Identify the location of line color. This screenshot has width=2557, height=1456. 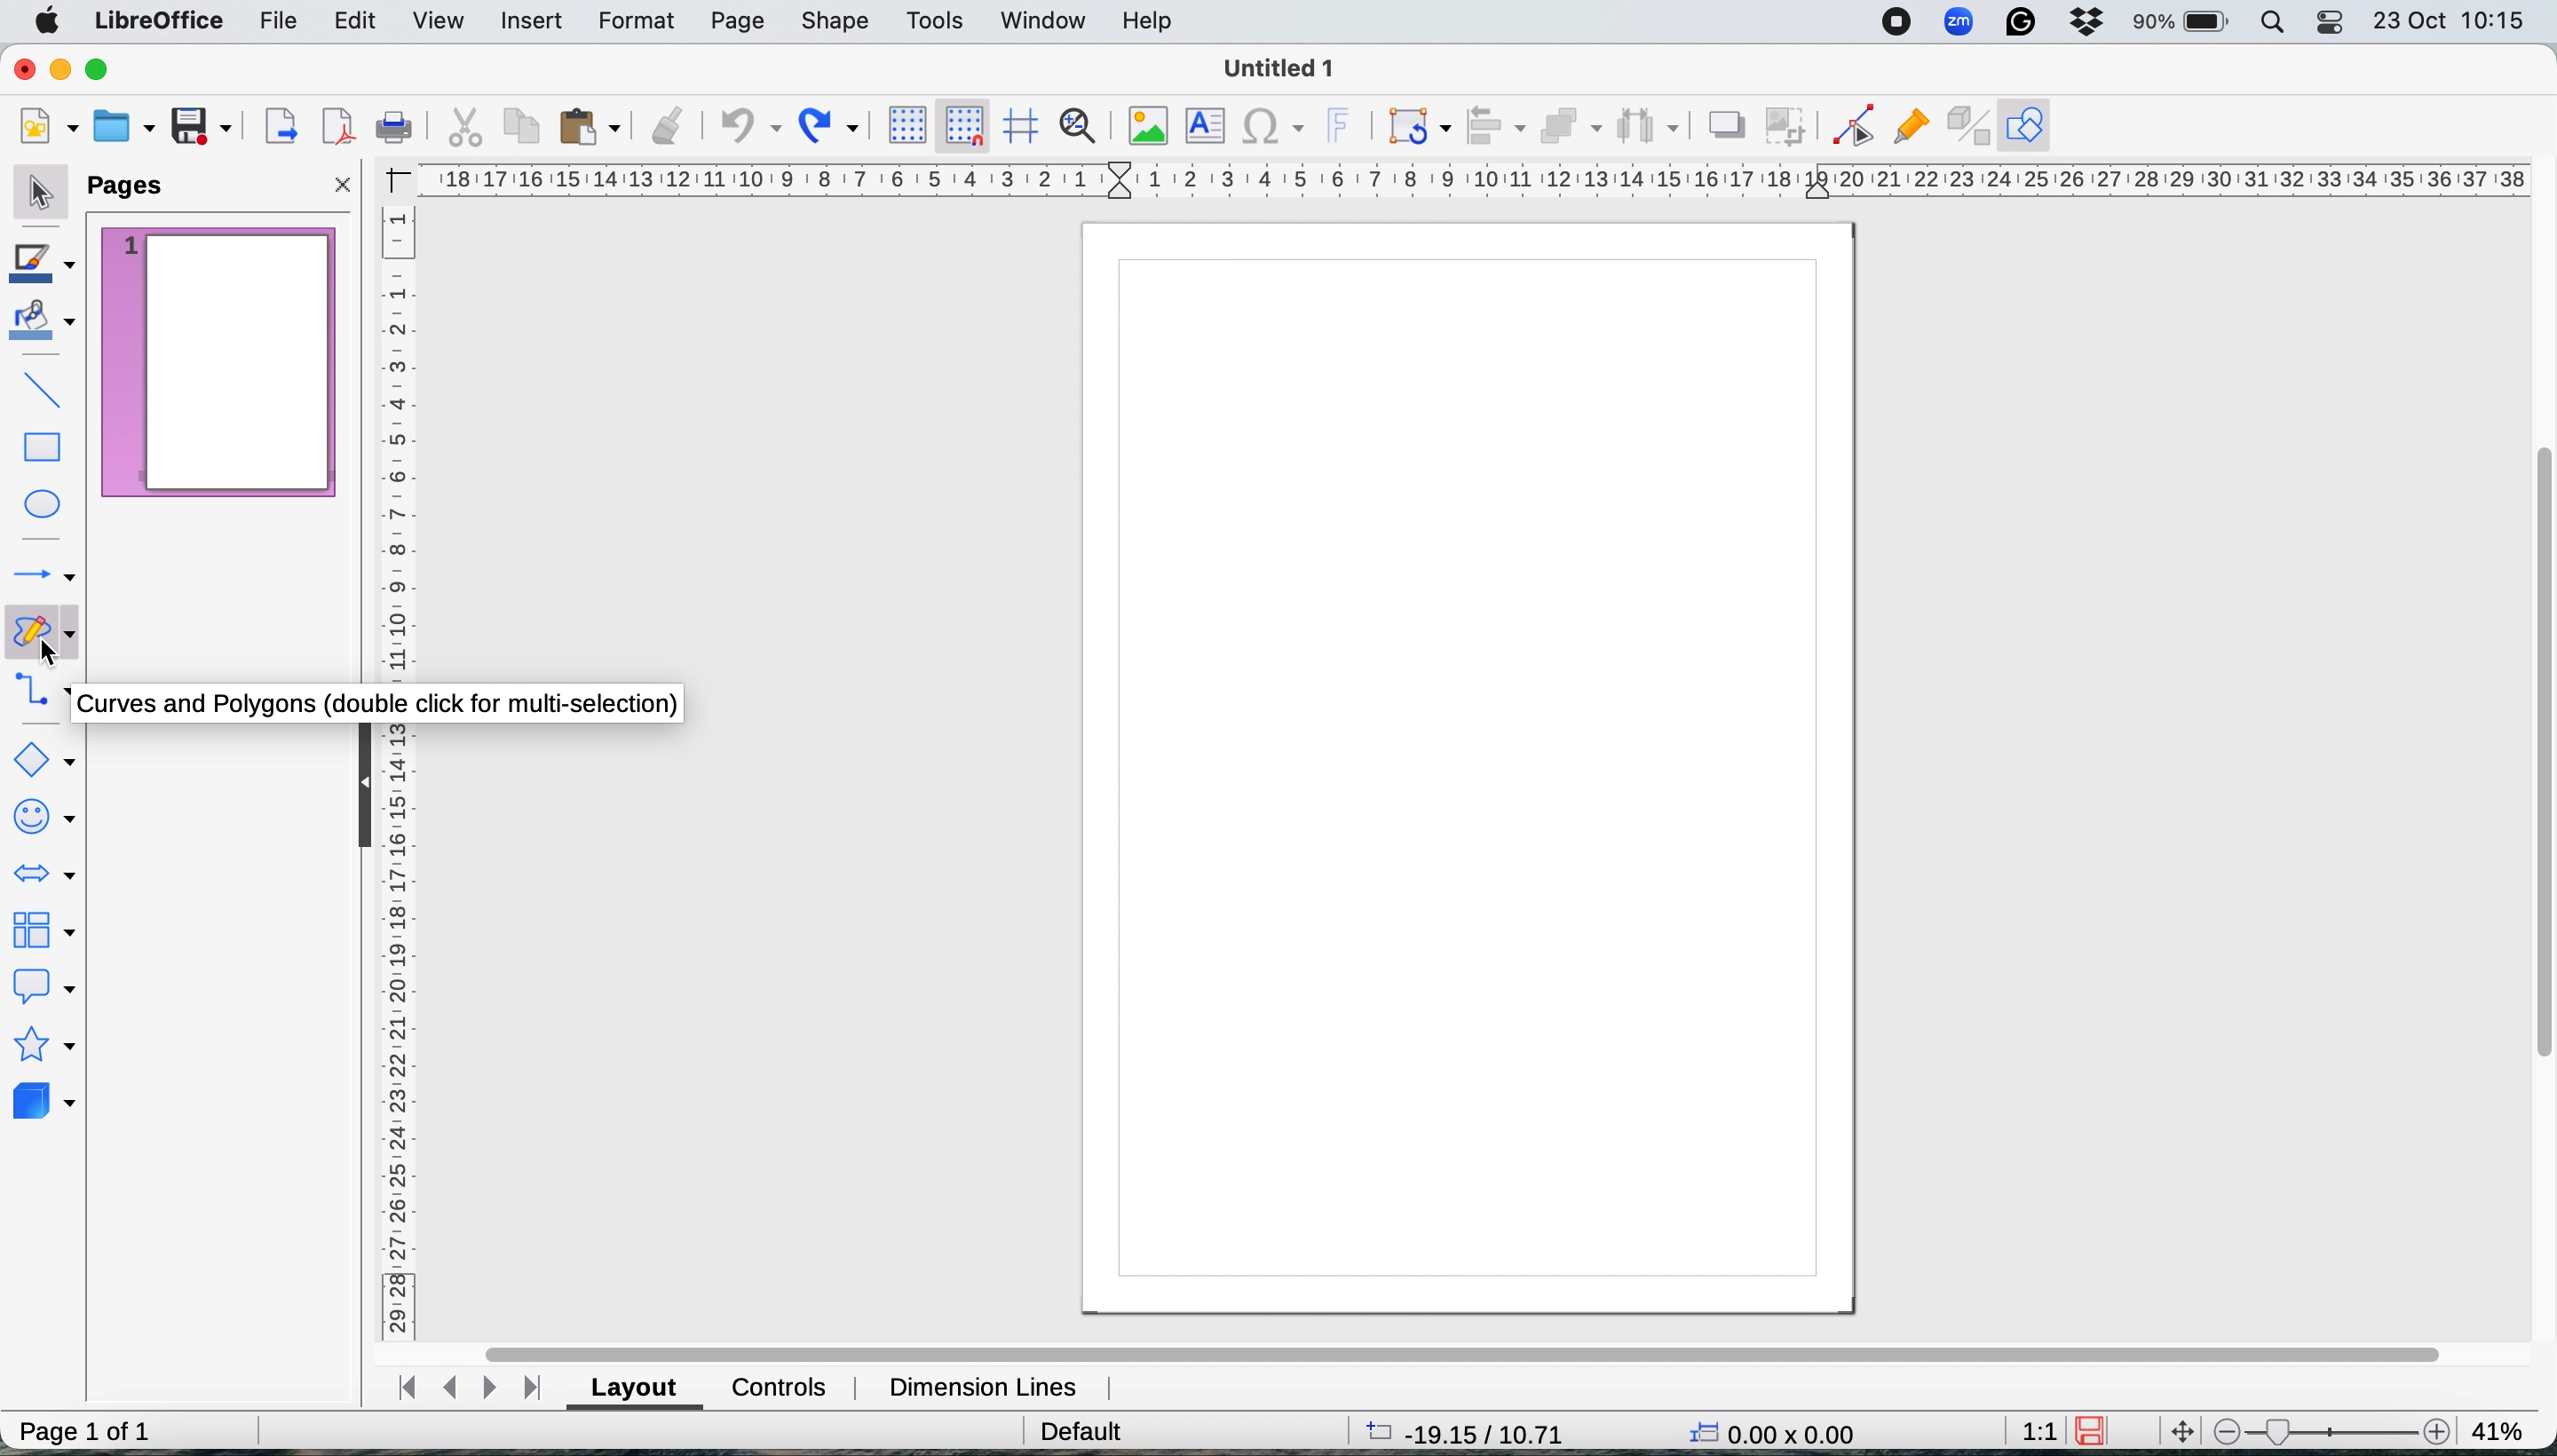
(41, 261).